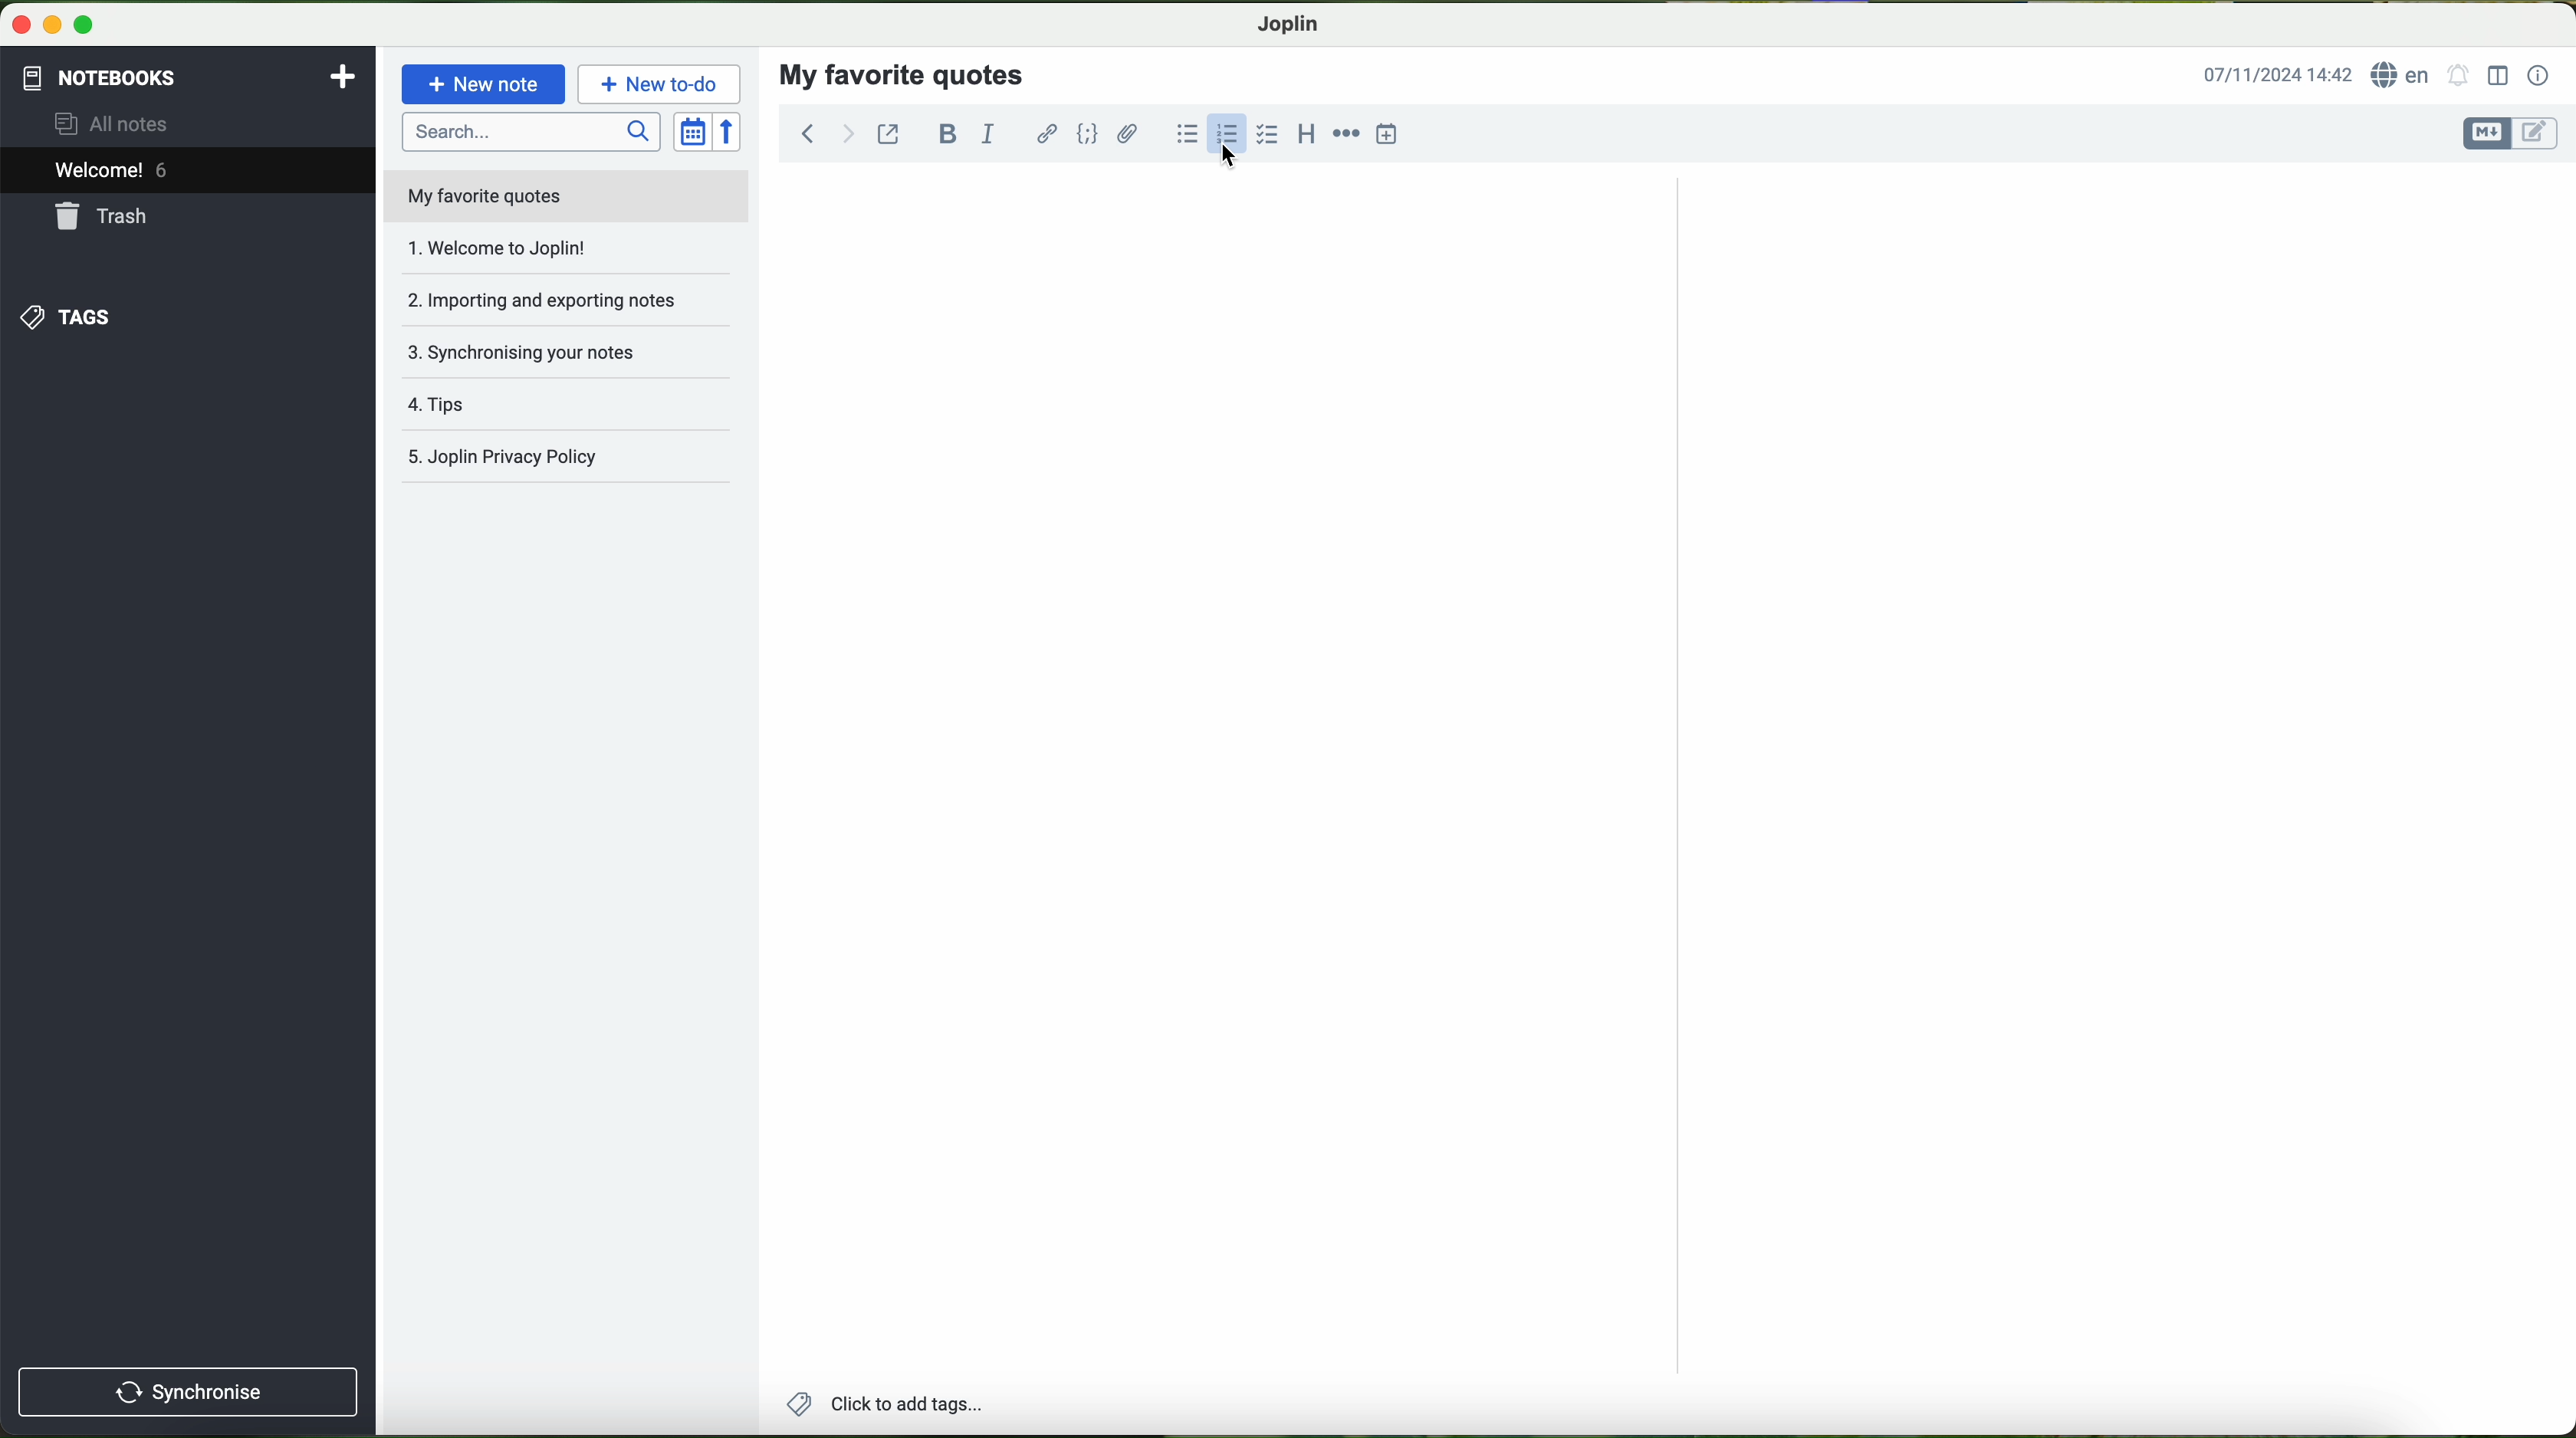 The height and width of the screenshot is (1438, 2576). Describe the element at coordinates (1392, 133) in the screenshot. I see `insert time` at that location.